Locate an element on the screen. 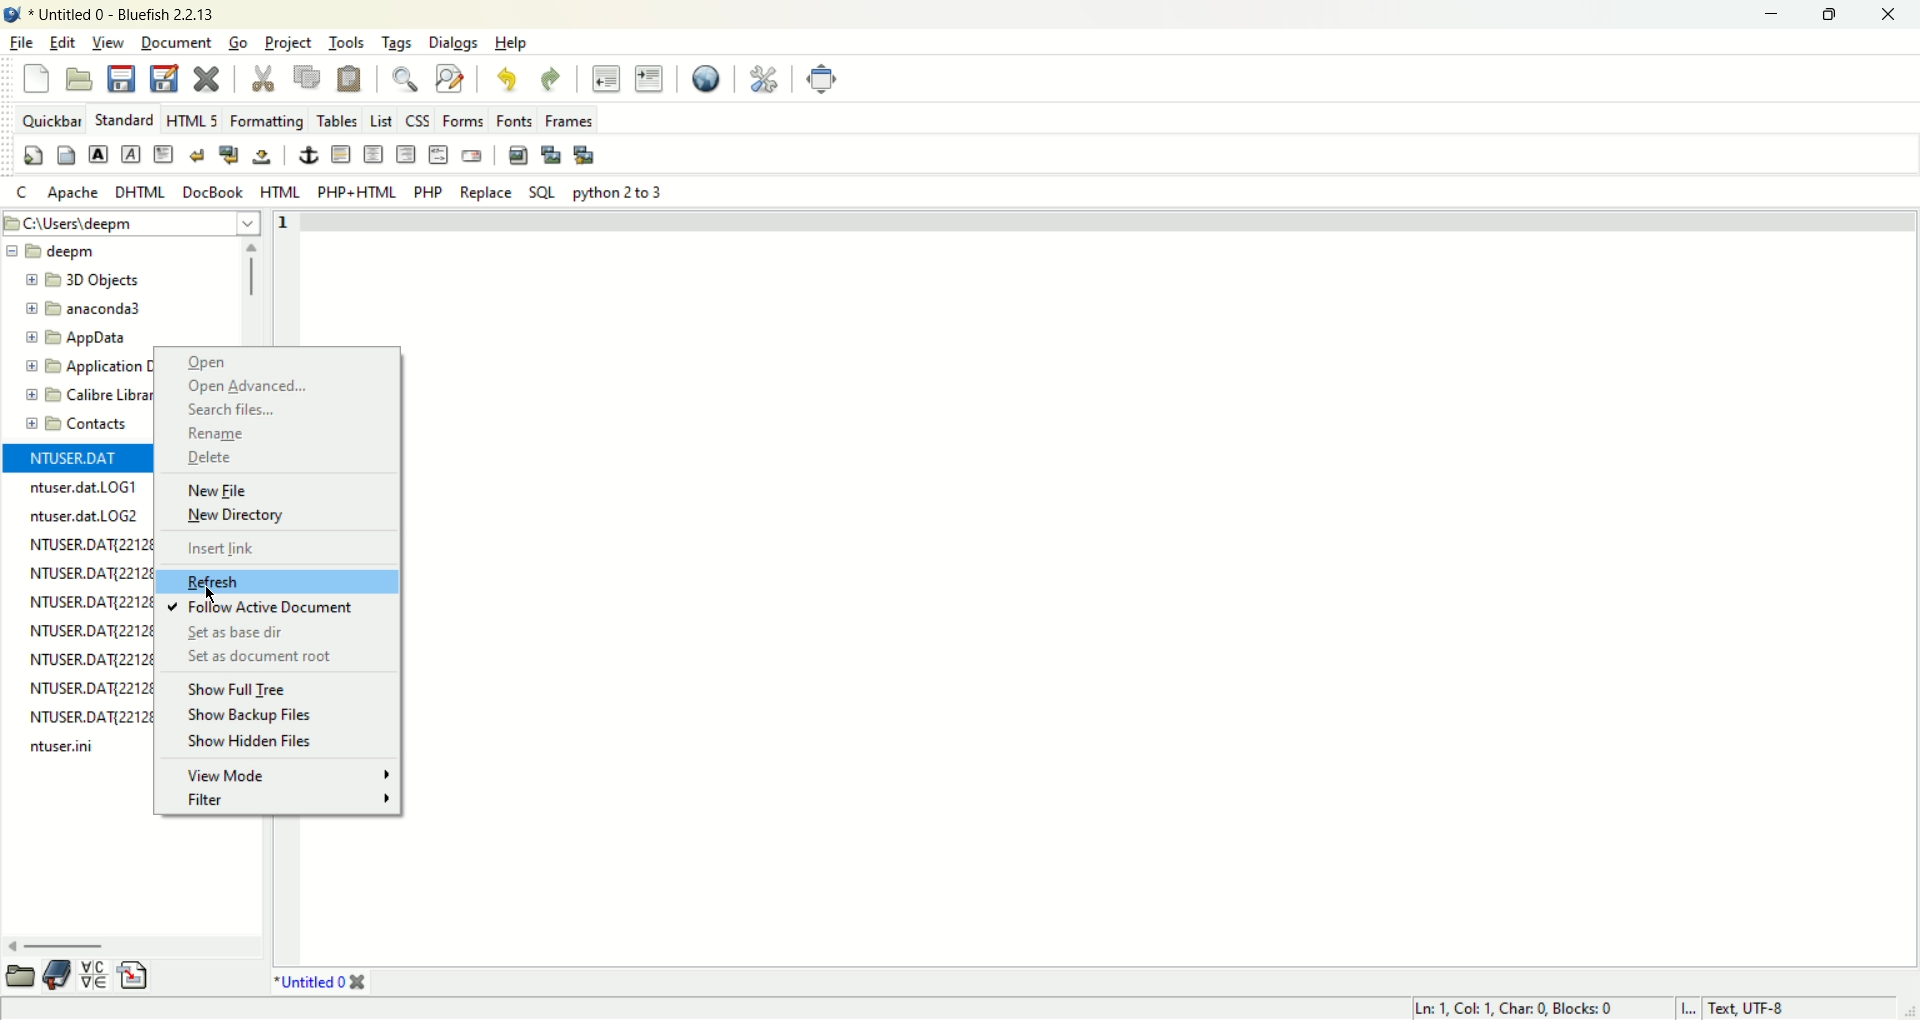  folder name is located at coordinates (62, 254).